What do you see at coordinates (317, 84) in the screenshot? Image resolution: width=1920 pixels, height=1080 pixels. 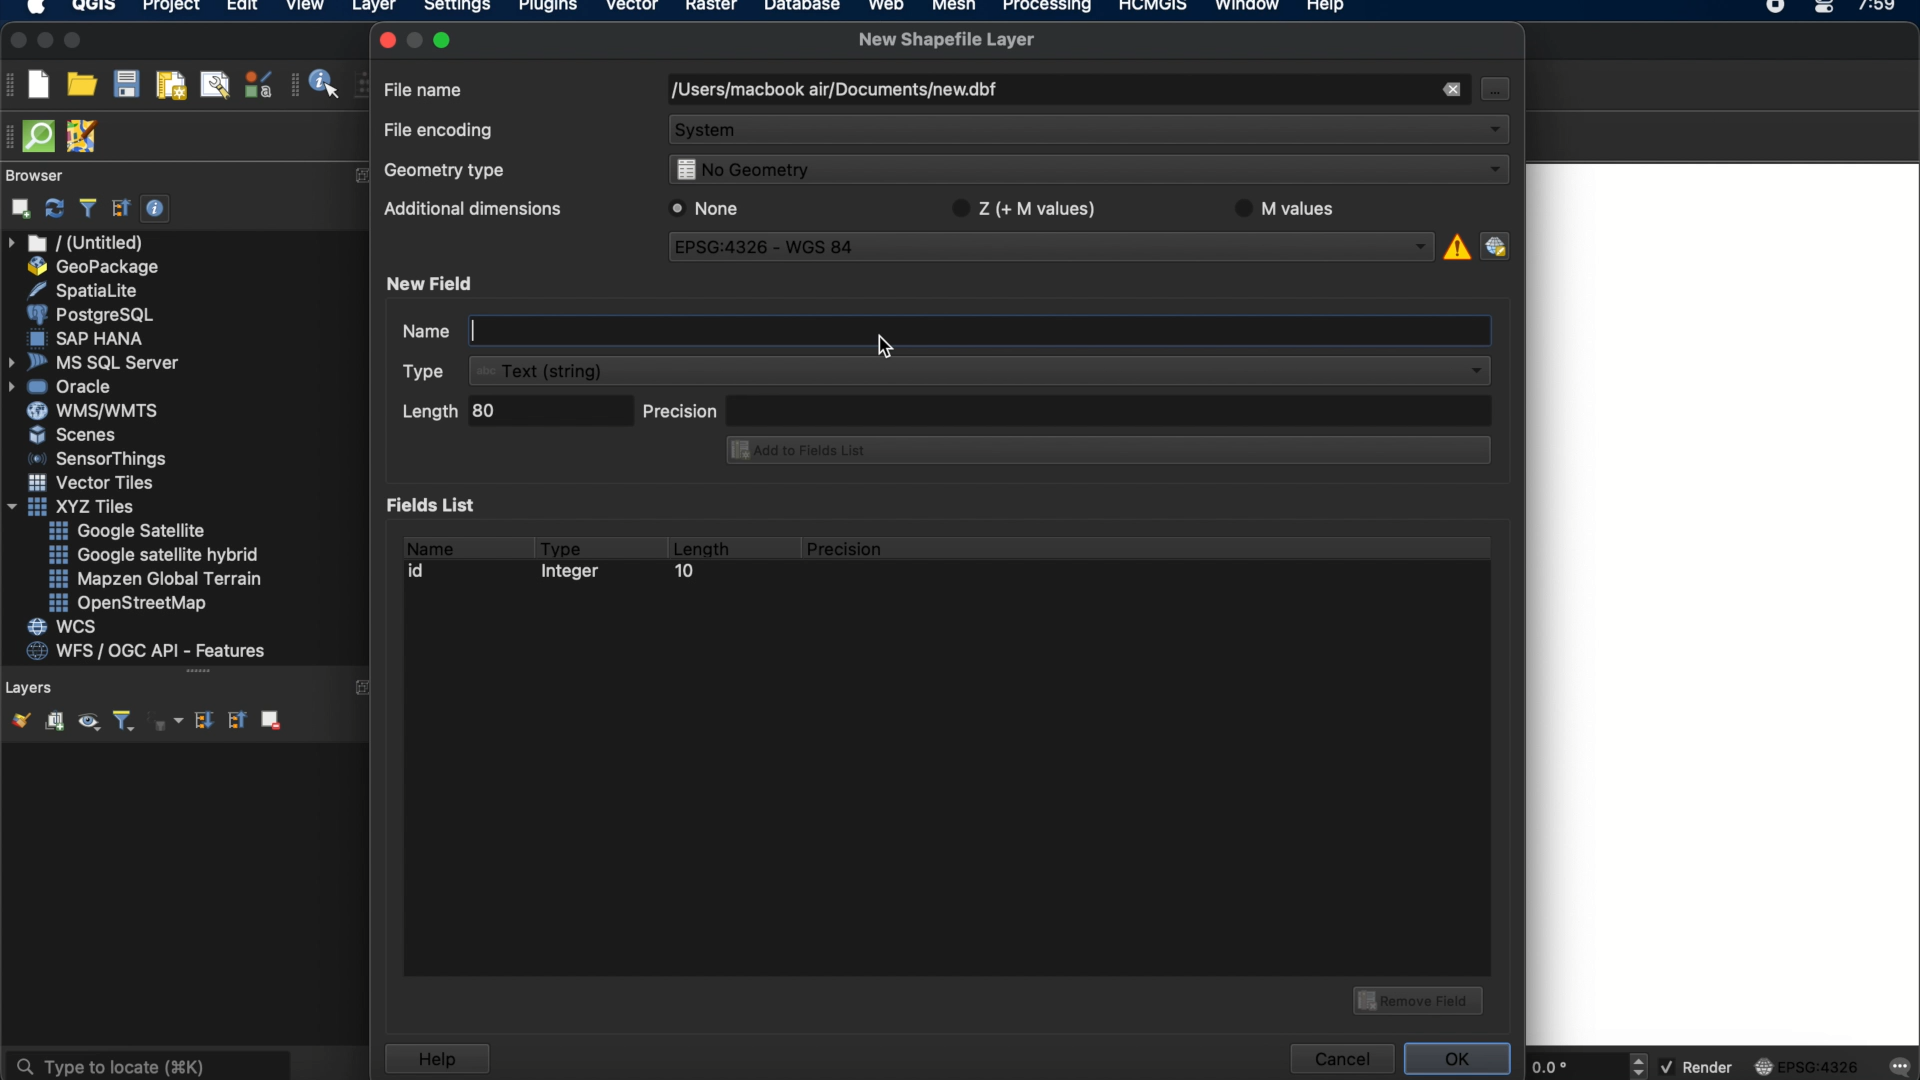 I see `identify features` at bounding box center [317, 84].